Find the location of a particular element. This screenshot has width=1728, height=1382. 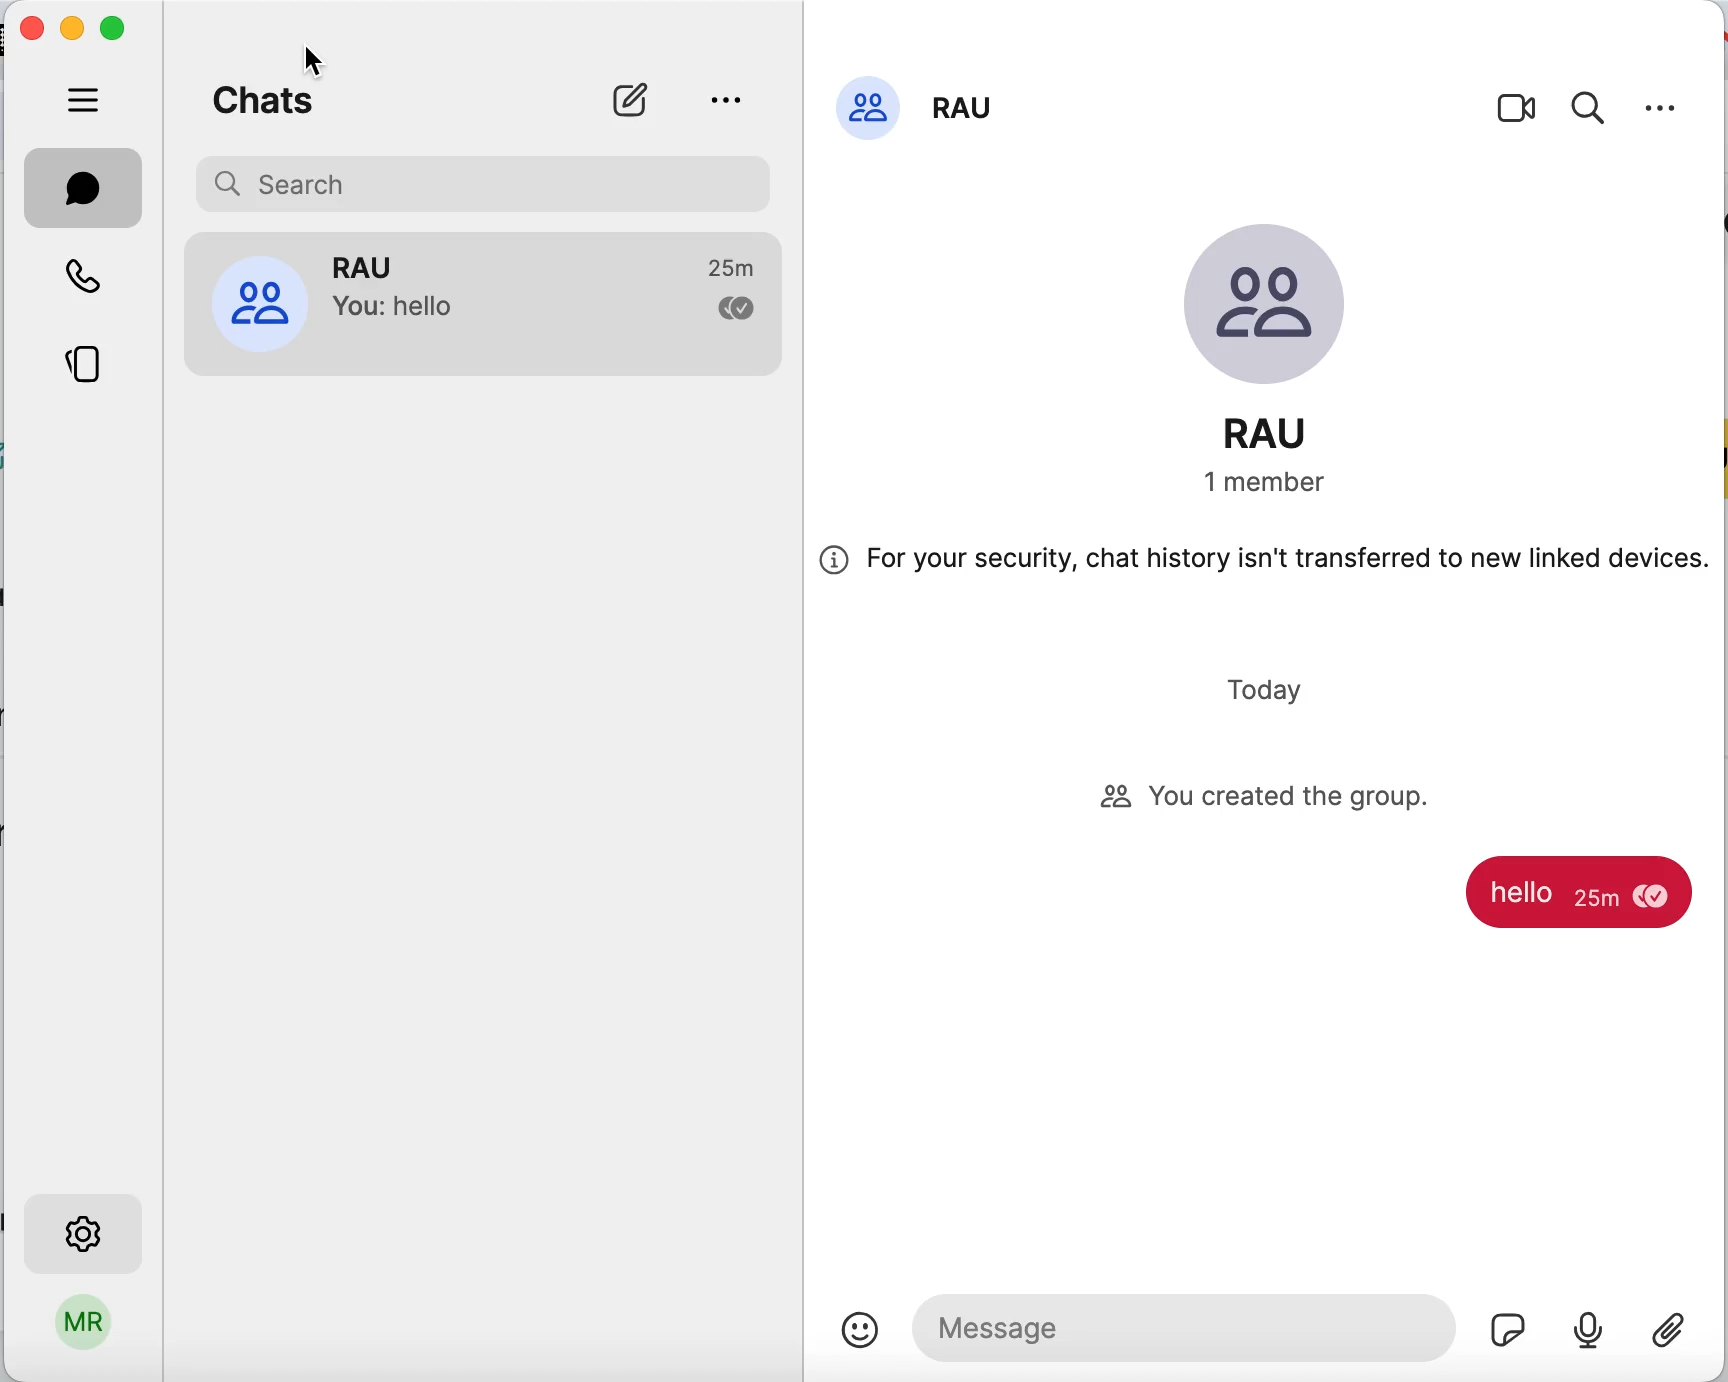

members is located at coordinates (1273, 492).